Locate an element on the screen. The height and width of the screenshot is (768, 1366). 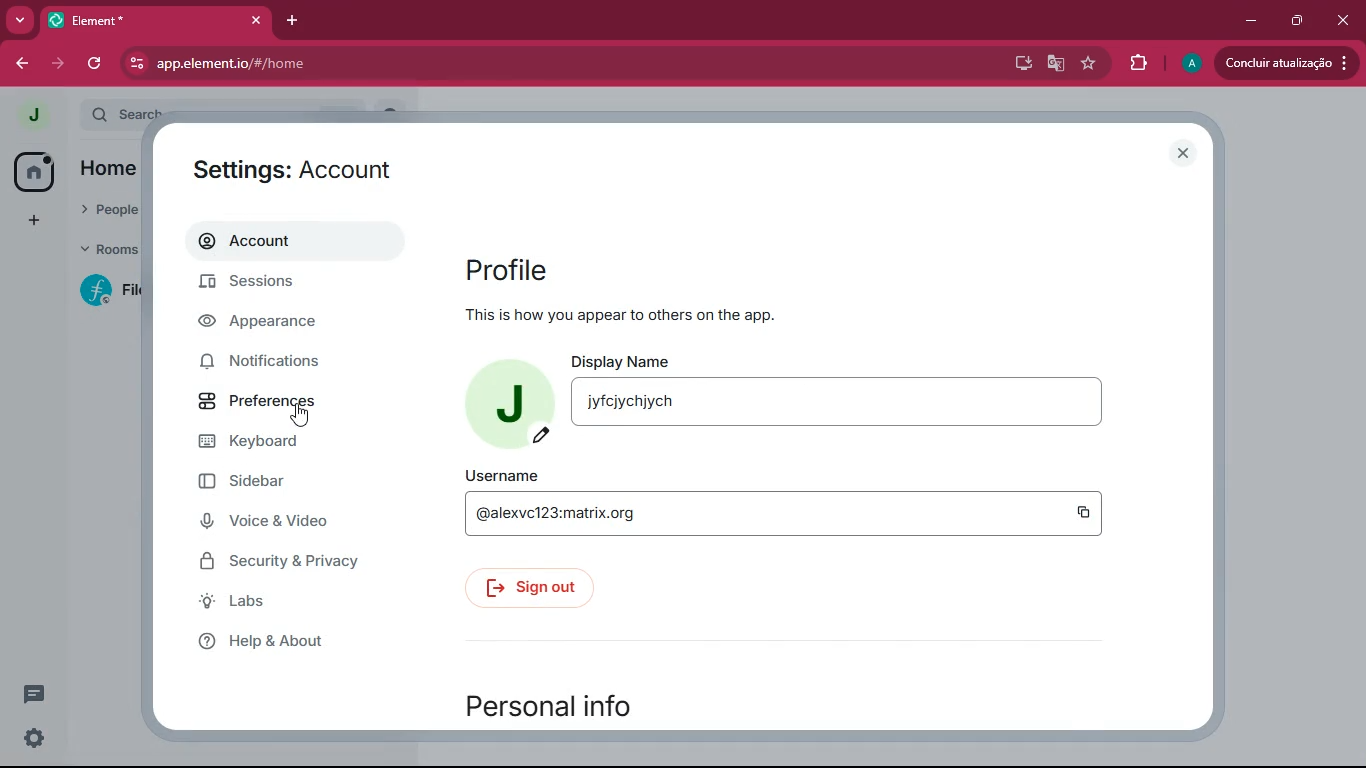
help is located at coordinates (281, 642).